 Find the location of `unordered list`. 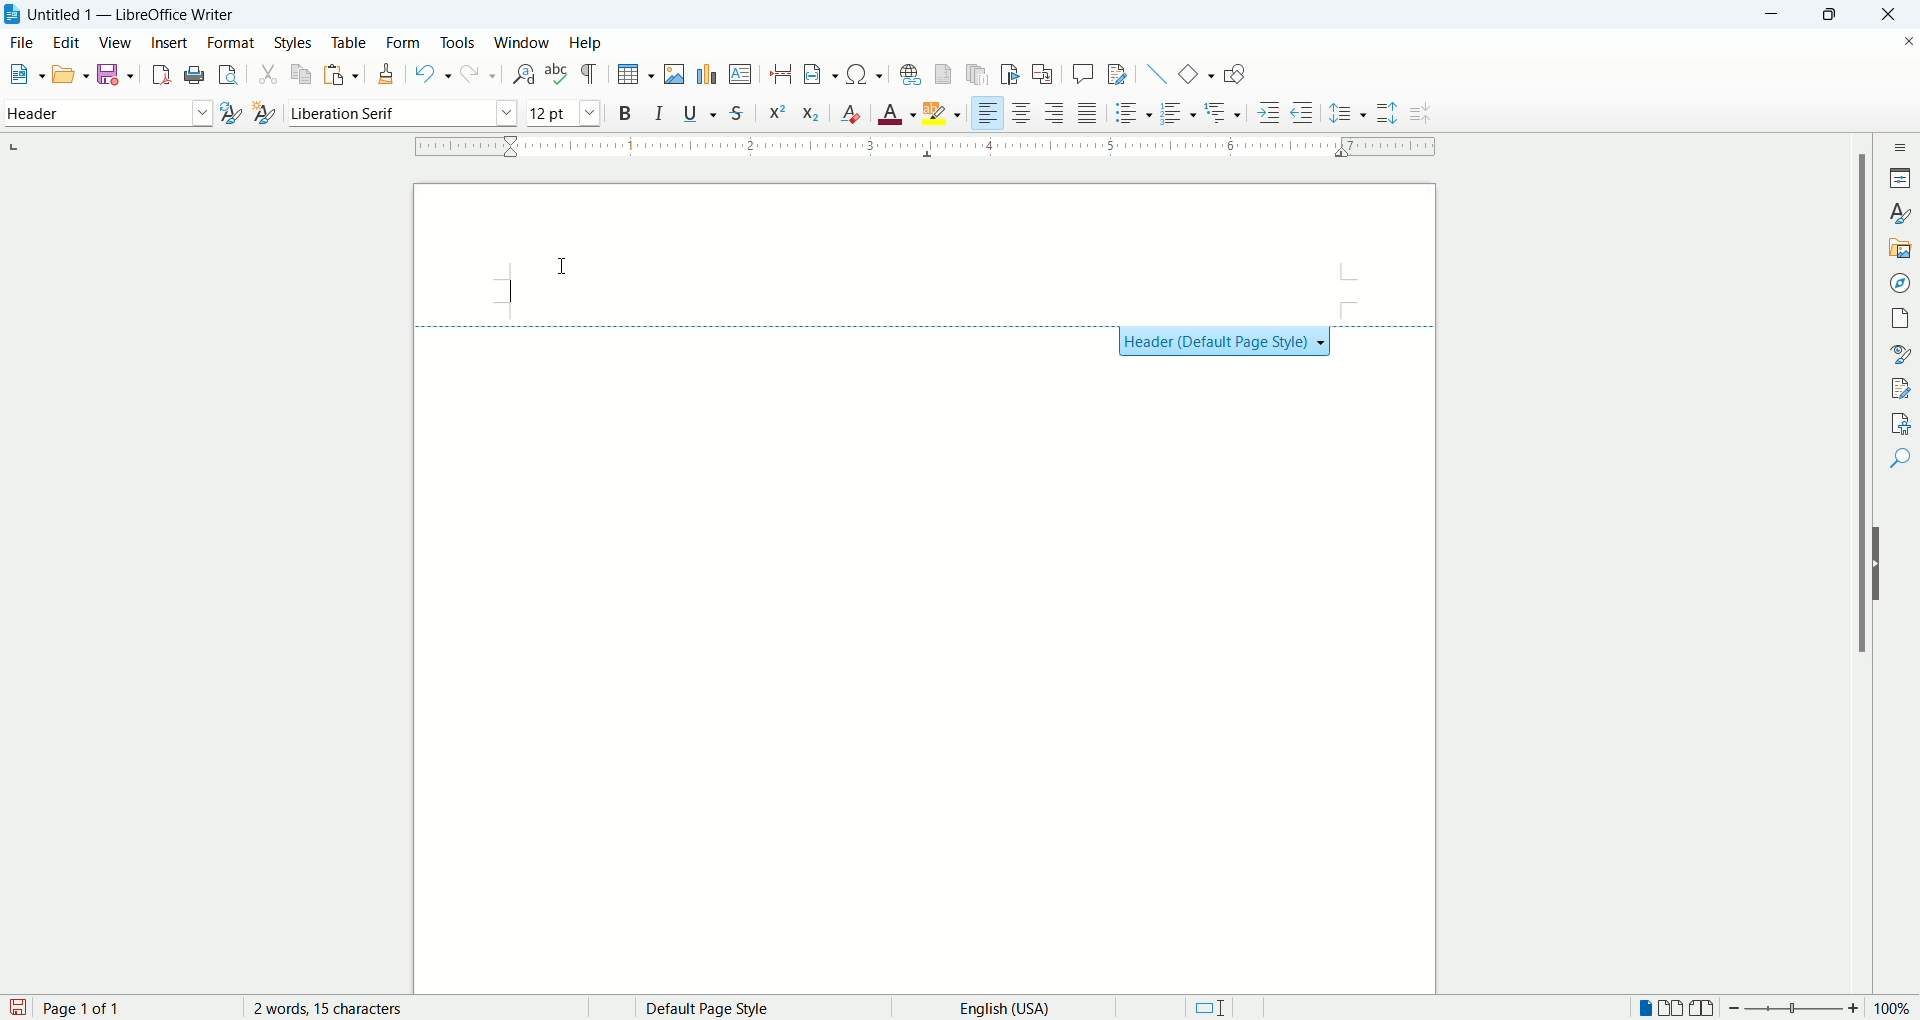

unordered list is located at coordinates (1133, 116).